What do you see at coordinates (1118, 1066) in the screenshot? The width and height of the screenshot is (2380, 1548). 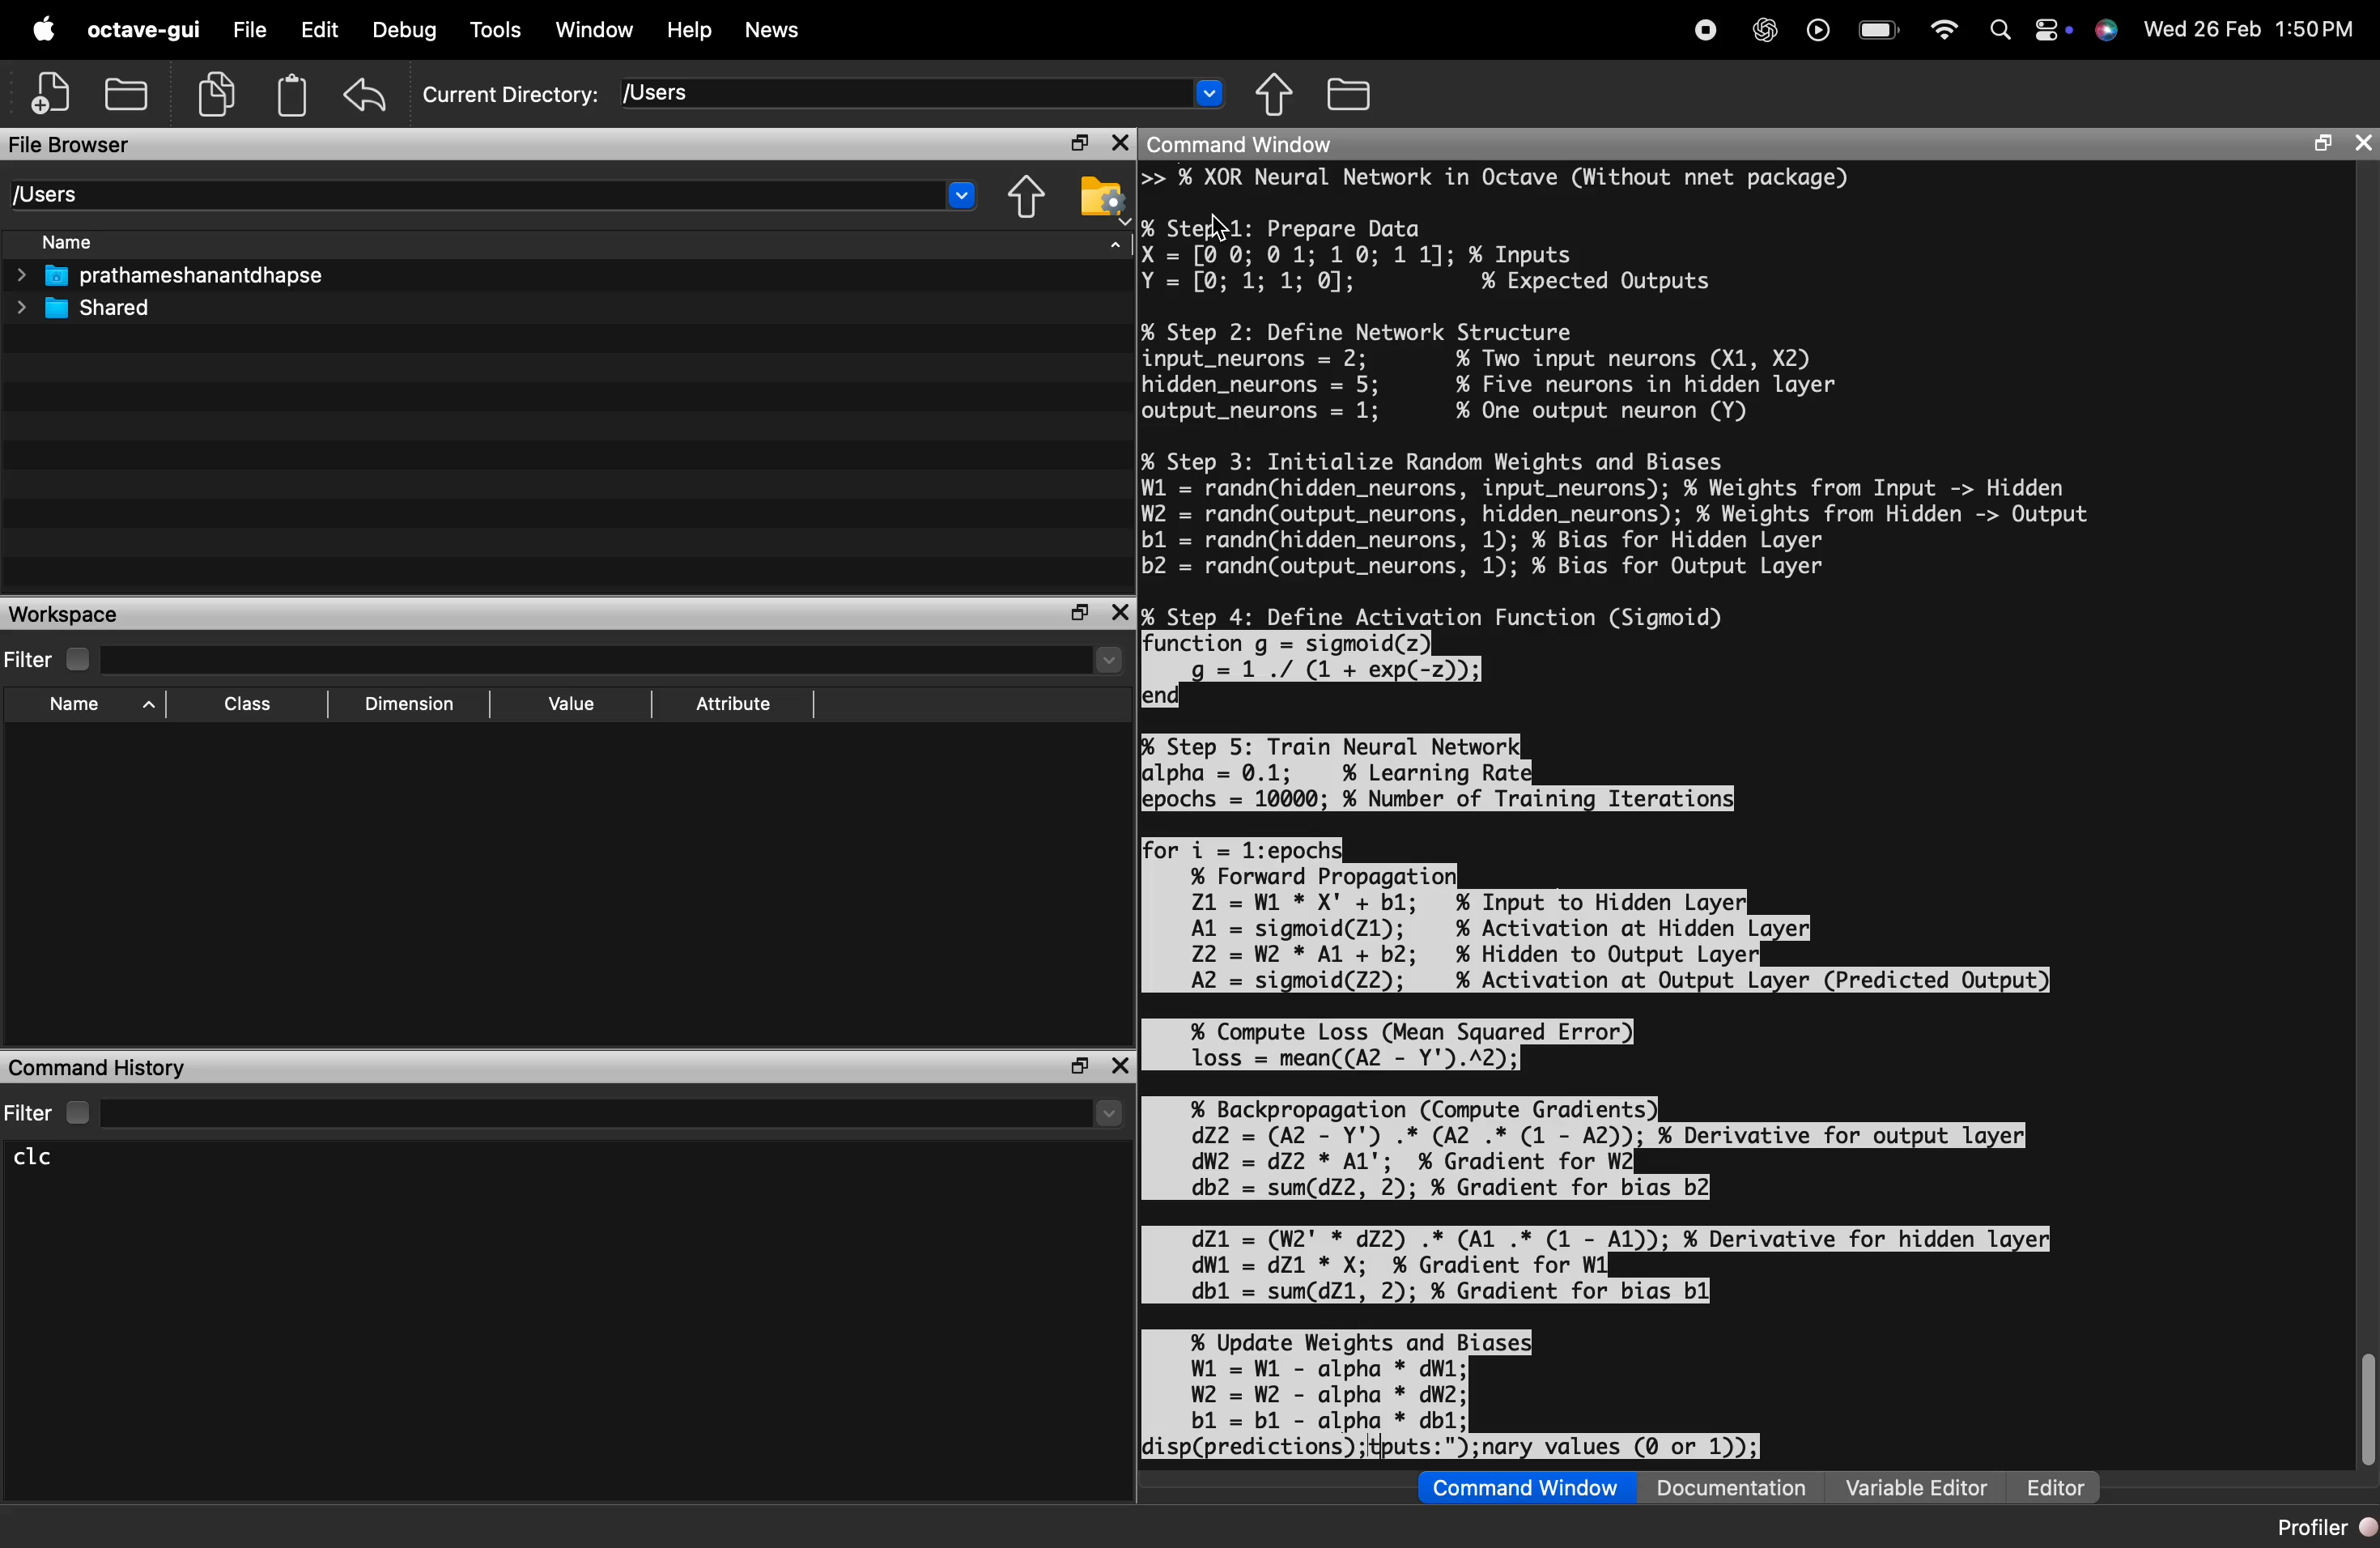 I see `close` at bounding box center [1118, 1066].